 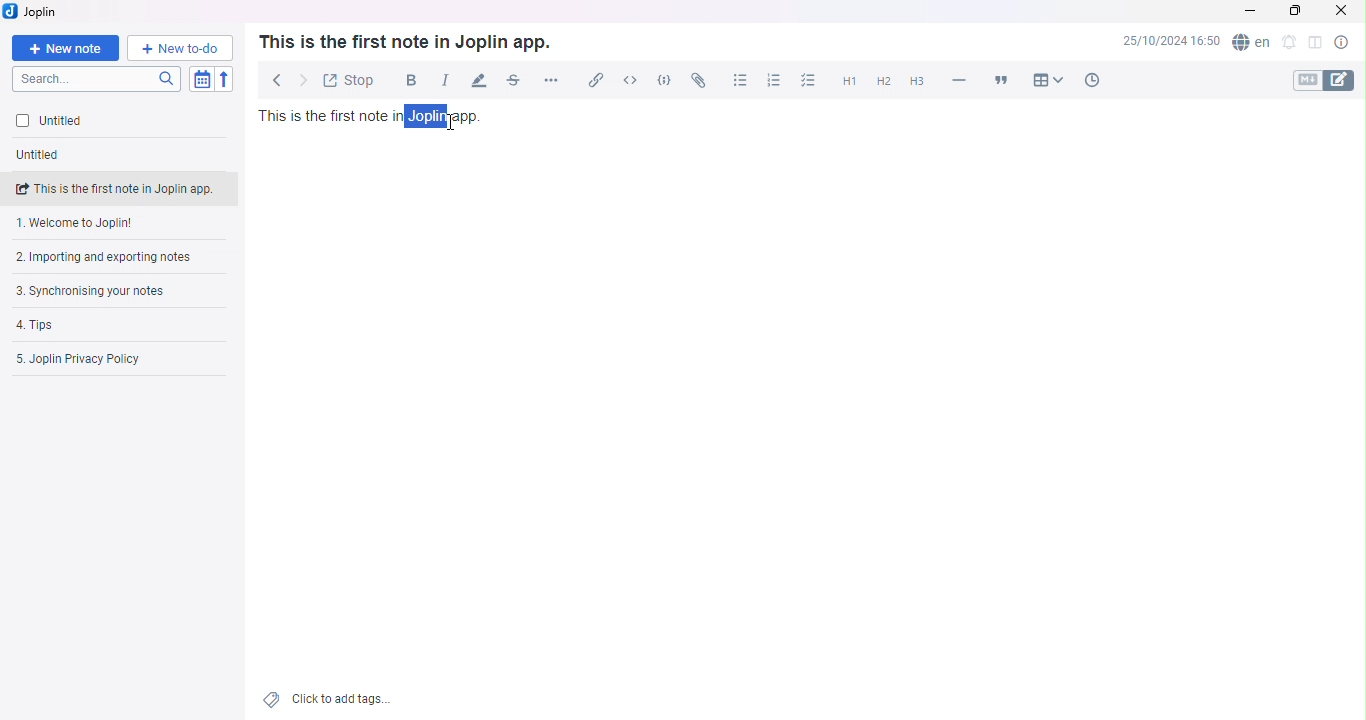 I want to click on Highlight, so click(x=478, y=81).